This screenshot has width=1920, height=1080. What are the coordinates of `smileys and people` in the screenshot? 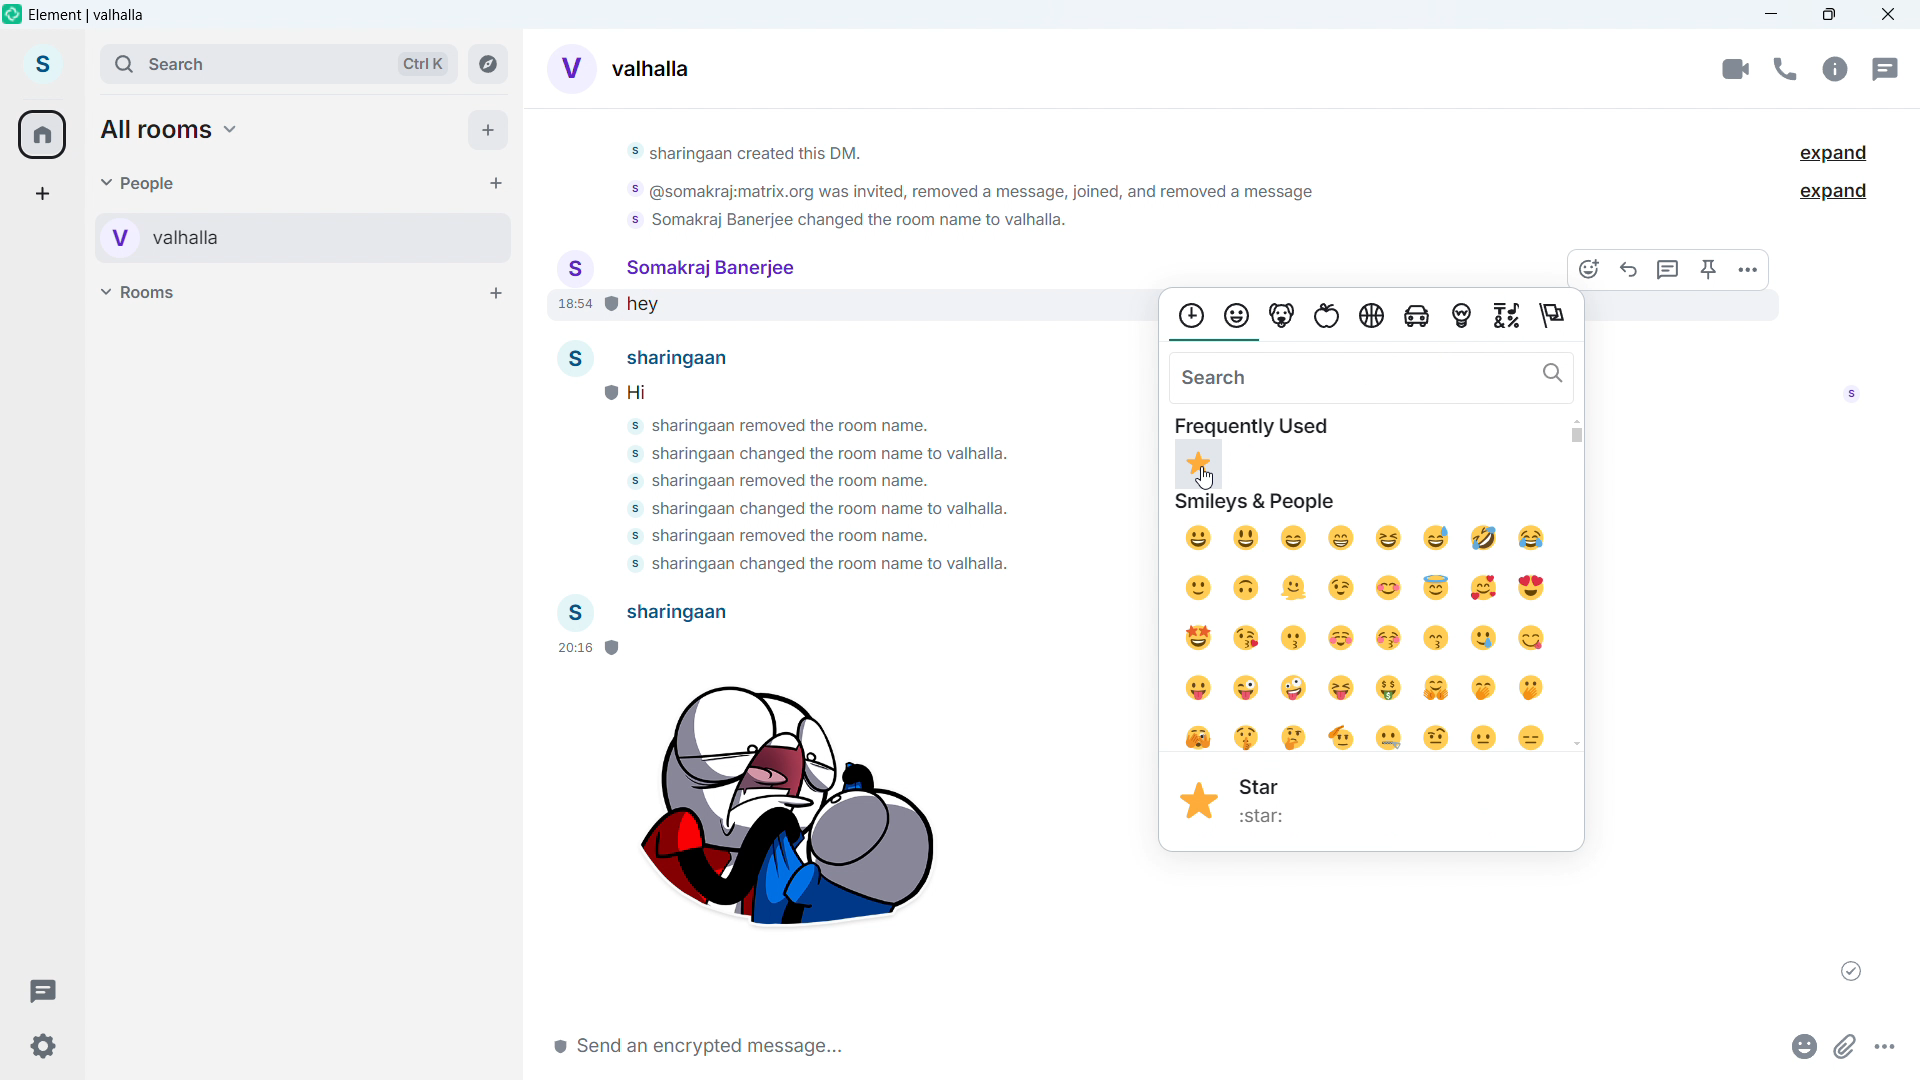 It's located at (1241, 314).